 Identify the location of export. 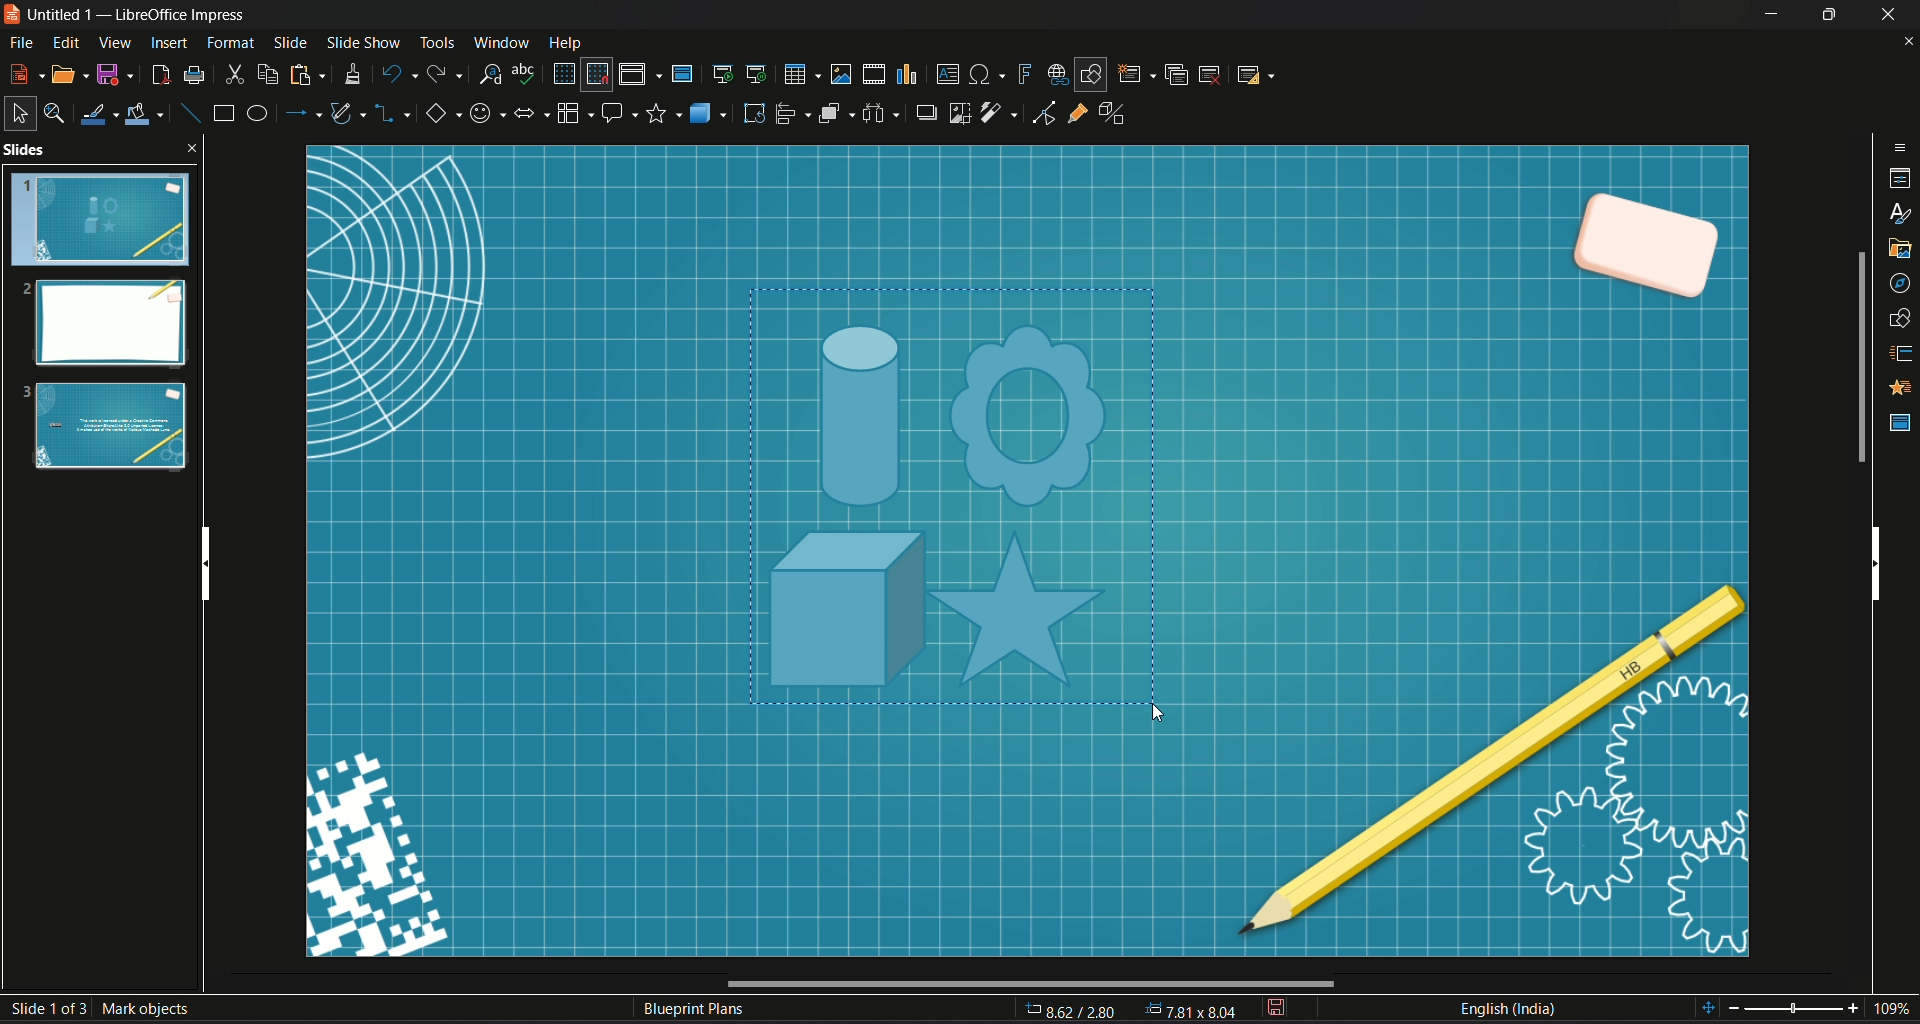
(158, 75).